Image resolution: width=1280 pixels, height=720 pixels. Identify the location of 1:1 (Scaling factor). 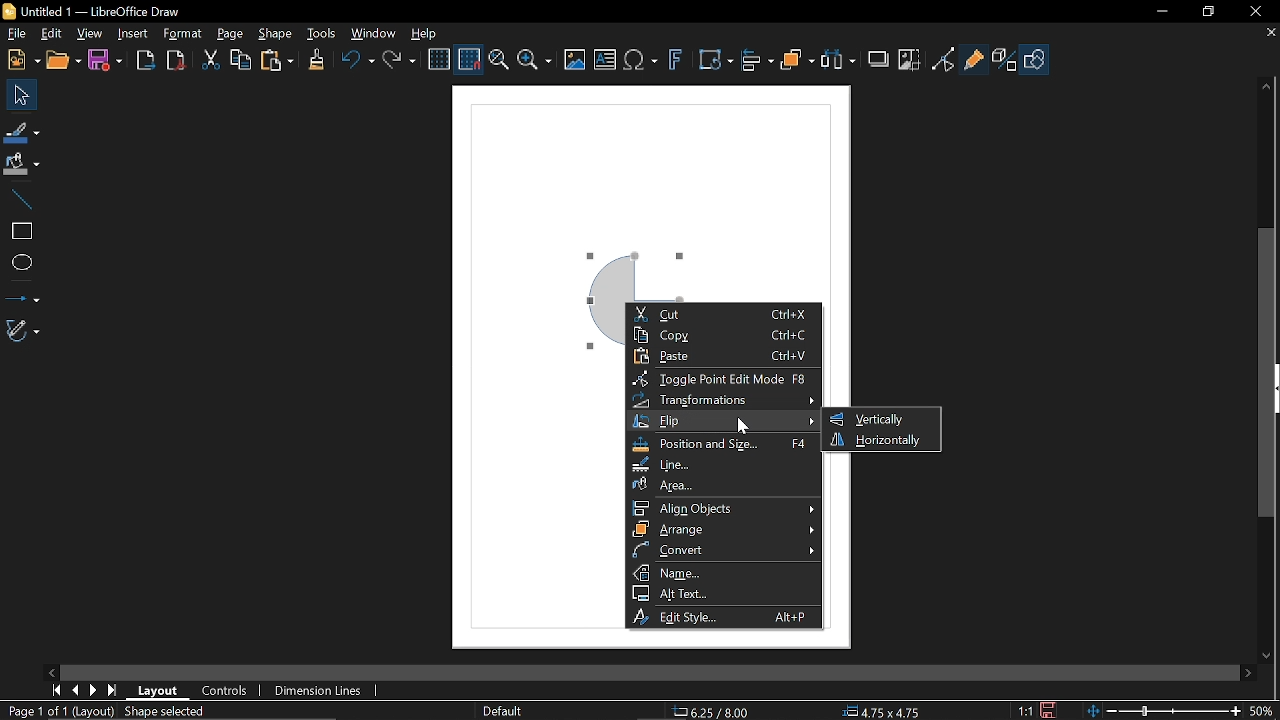
(1027, 711).